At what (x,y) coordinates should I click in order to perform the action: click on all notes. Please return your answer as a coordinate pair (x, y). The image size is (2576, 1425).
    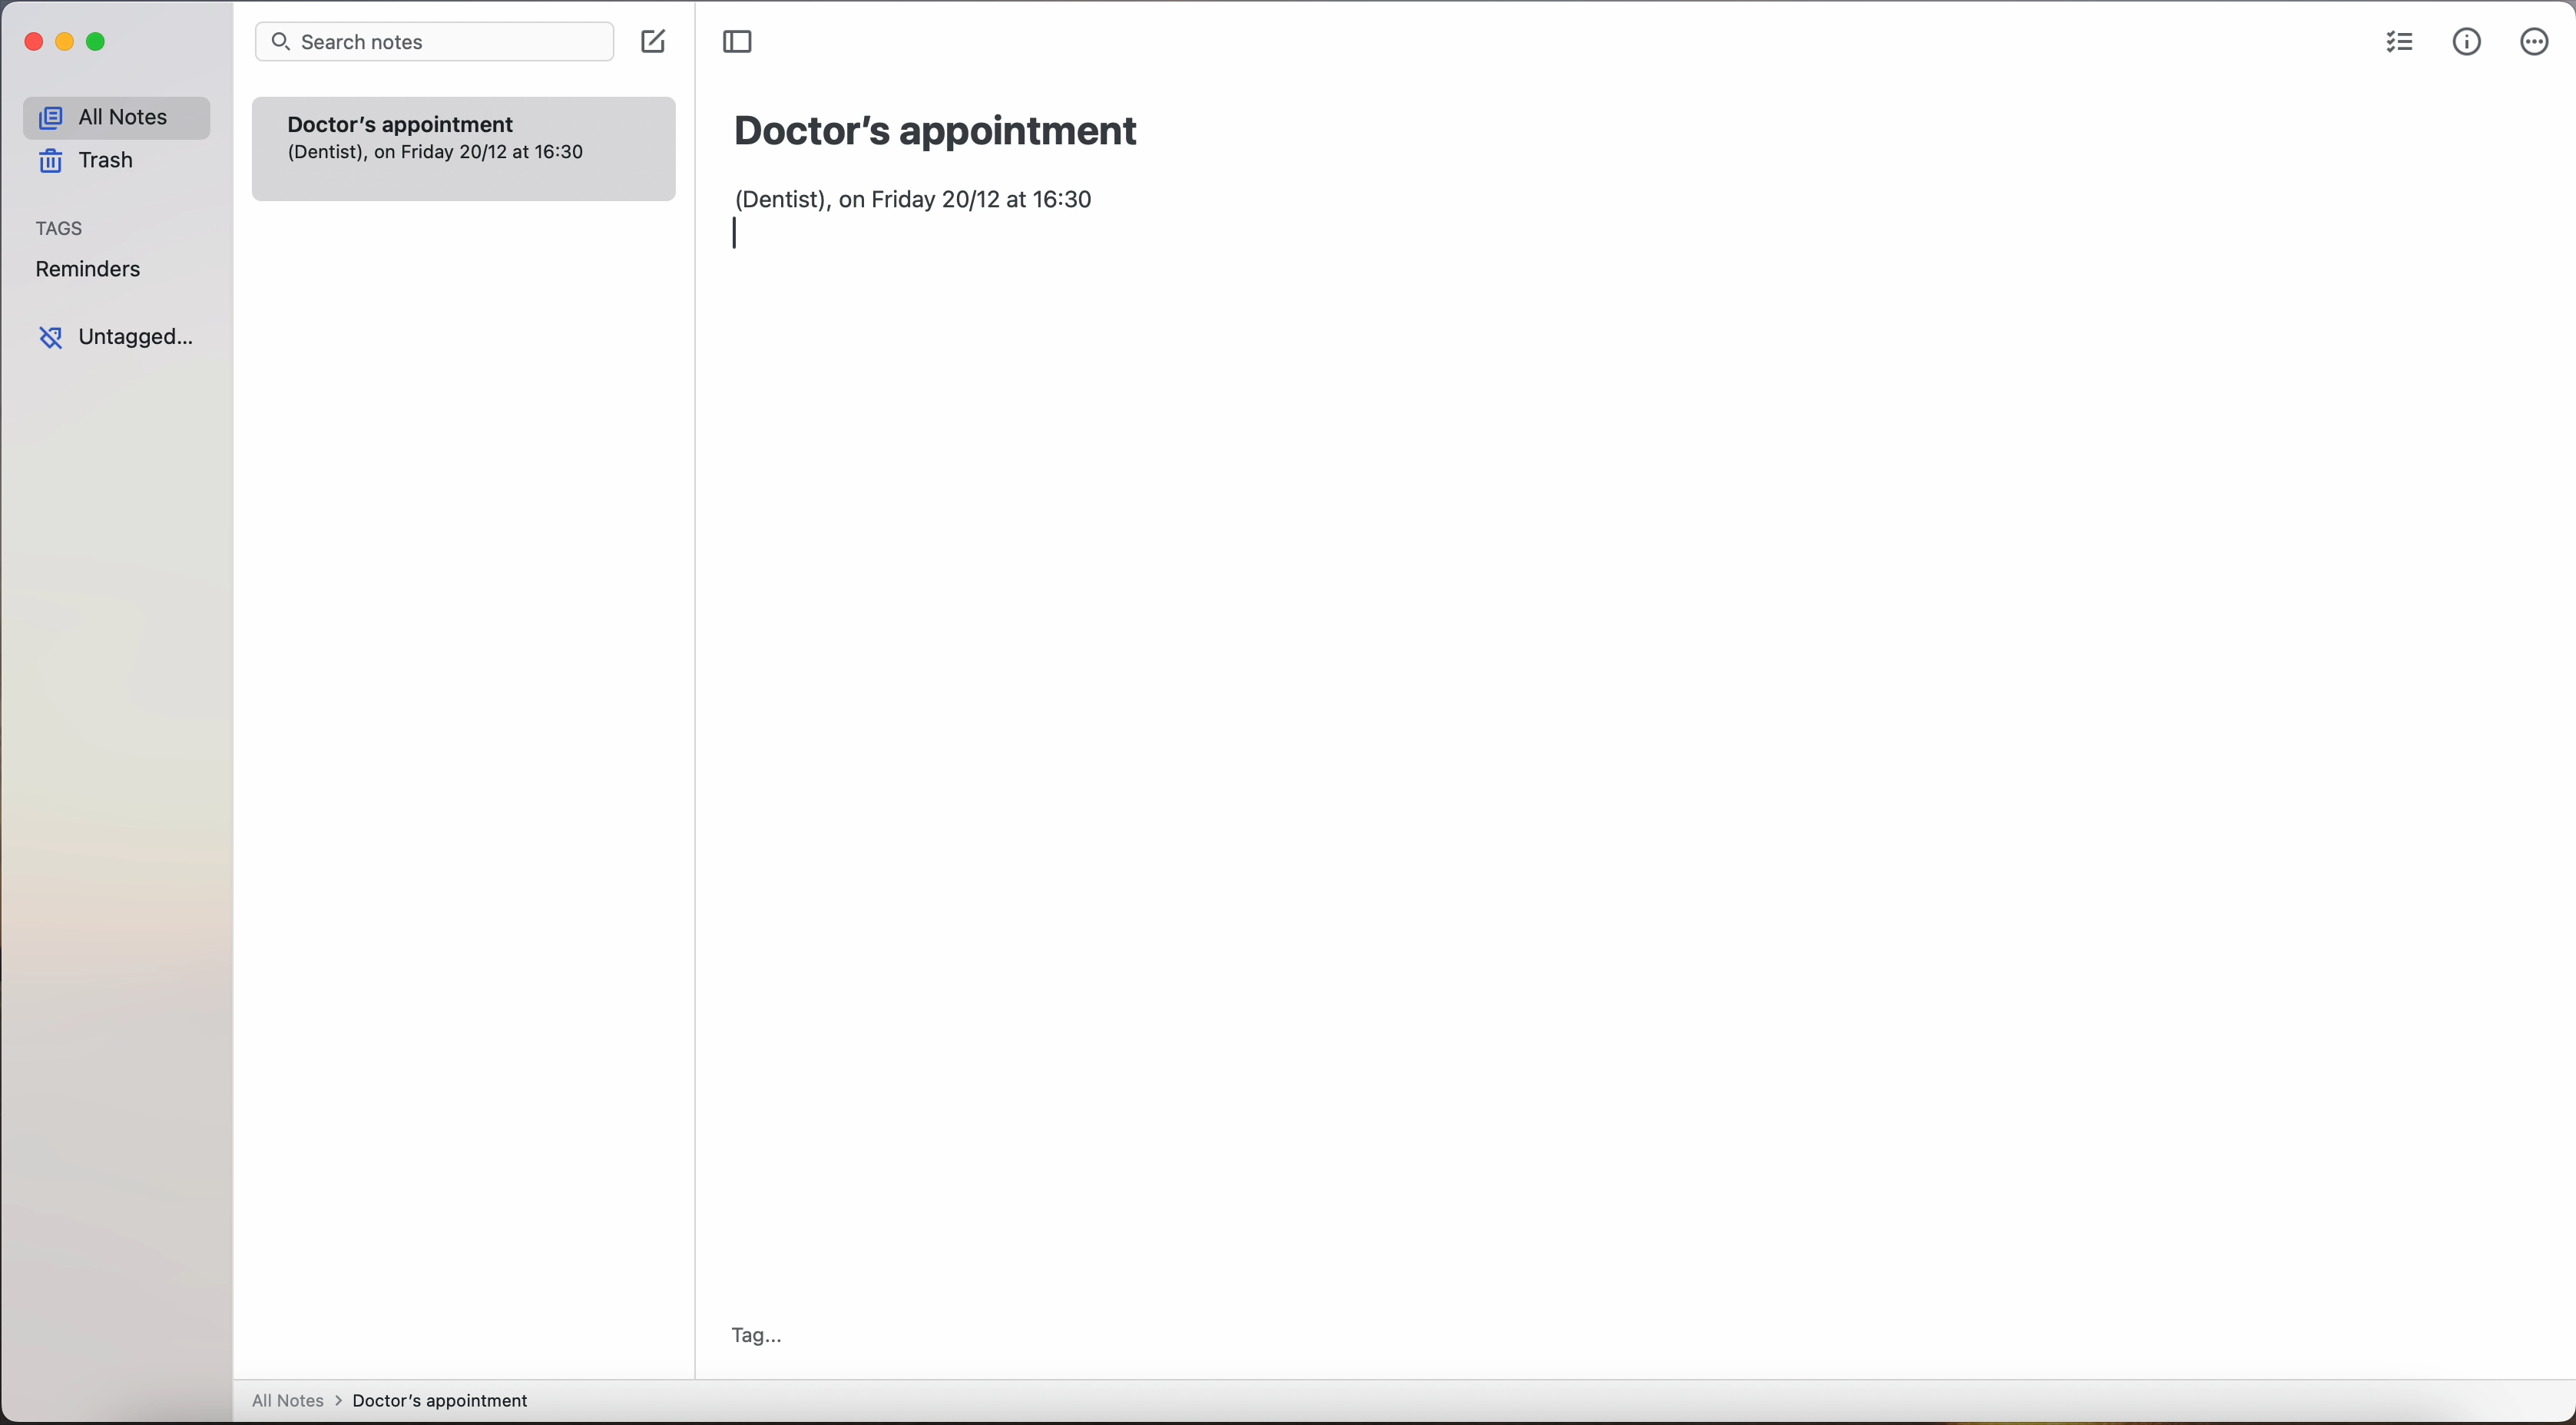
    Looking at the image, I should click on (116, 116).